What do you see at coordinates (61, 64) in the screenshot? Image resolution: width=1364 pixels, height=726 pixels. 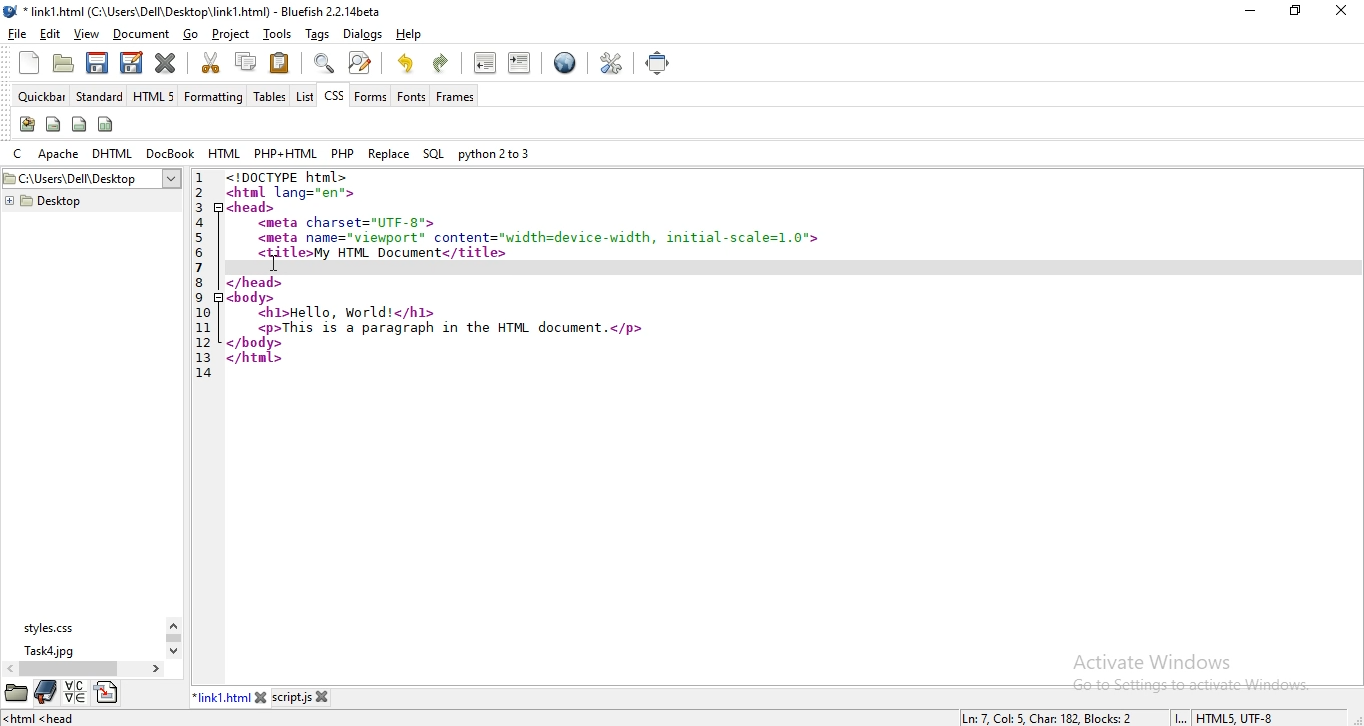 I see `open file` at bounding box center [61, 64].